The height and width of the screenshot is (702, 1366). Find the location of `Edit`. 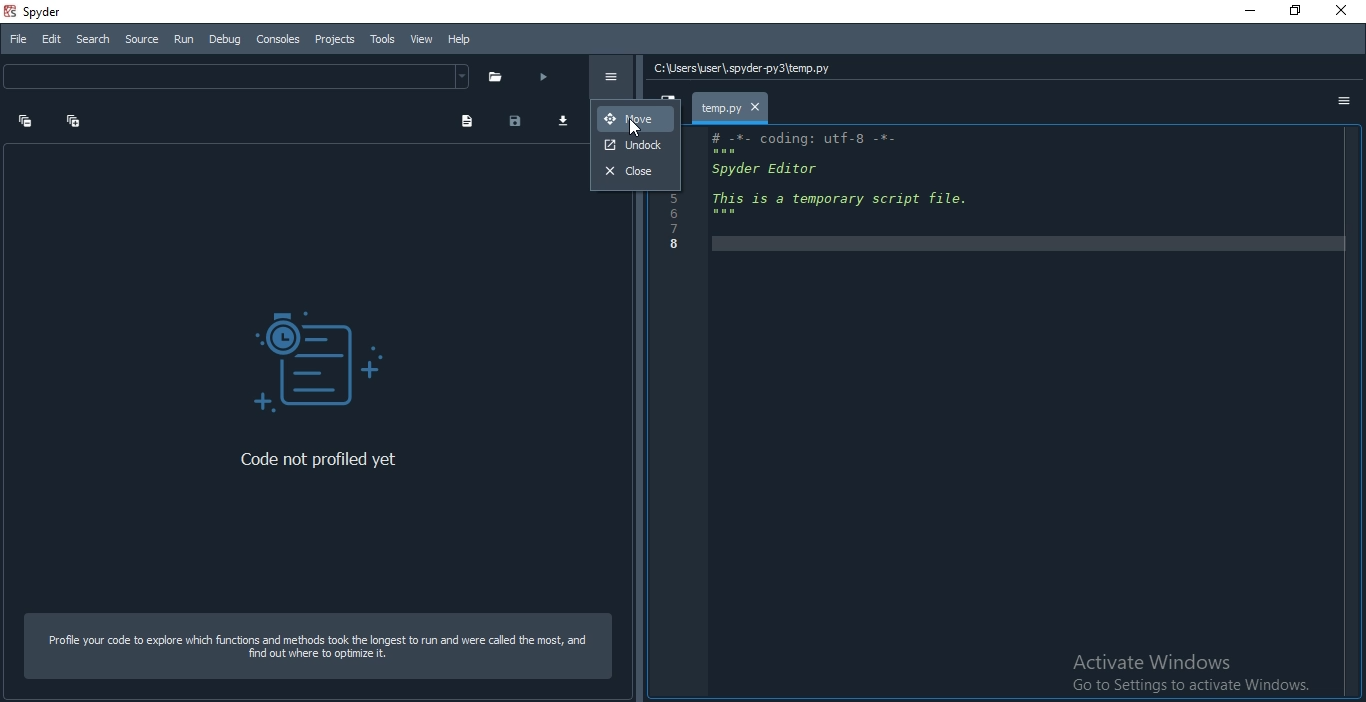

Edit is located at coordinates (50, 38).